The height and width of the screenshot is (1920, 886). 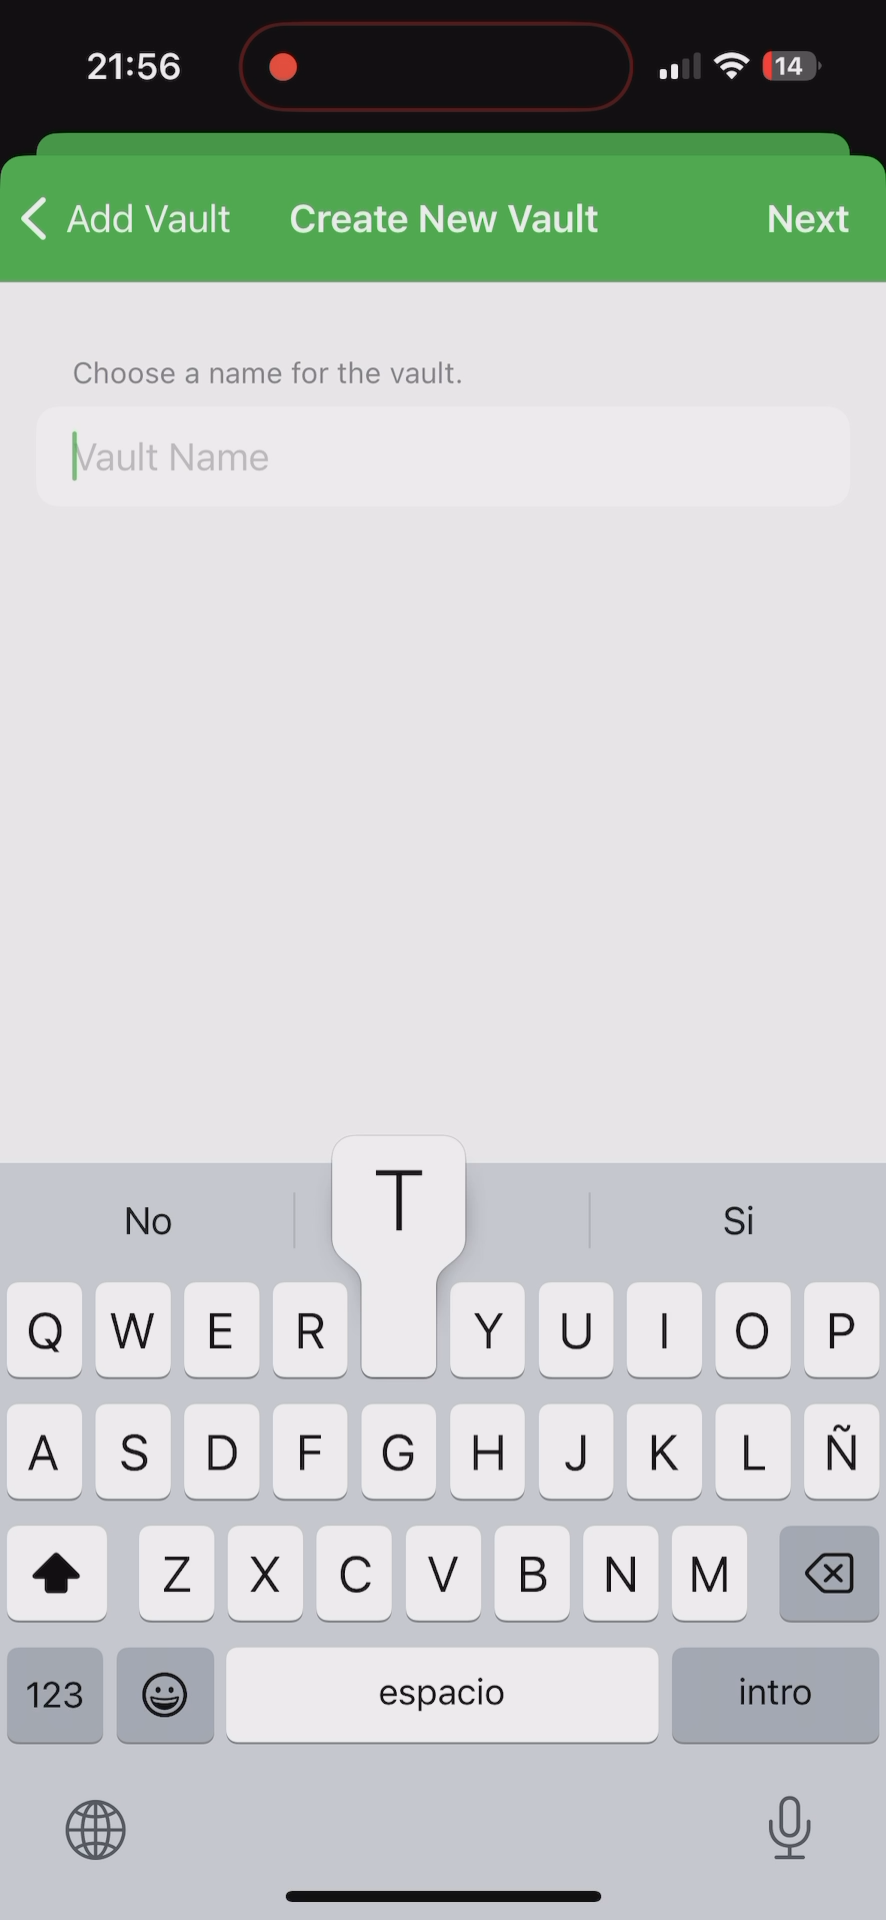 I want to click on signal, so click(x=677, y=67).